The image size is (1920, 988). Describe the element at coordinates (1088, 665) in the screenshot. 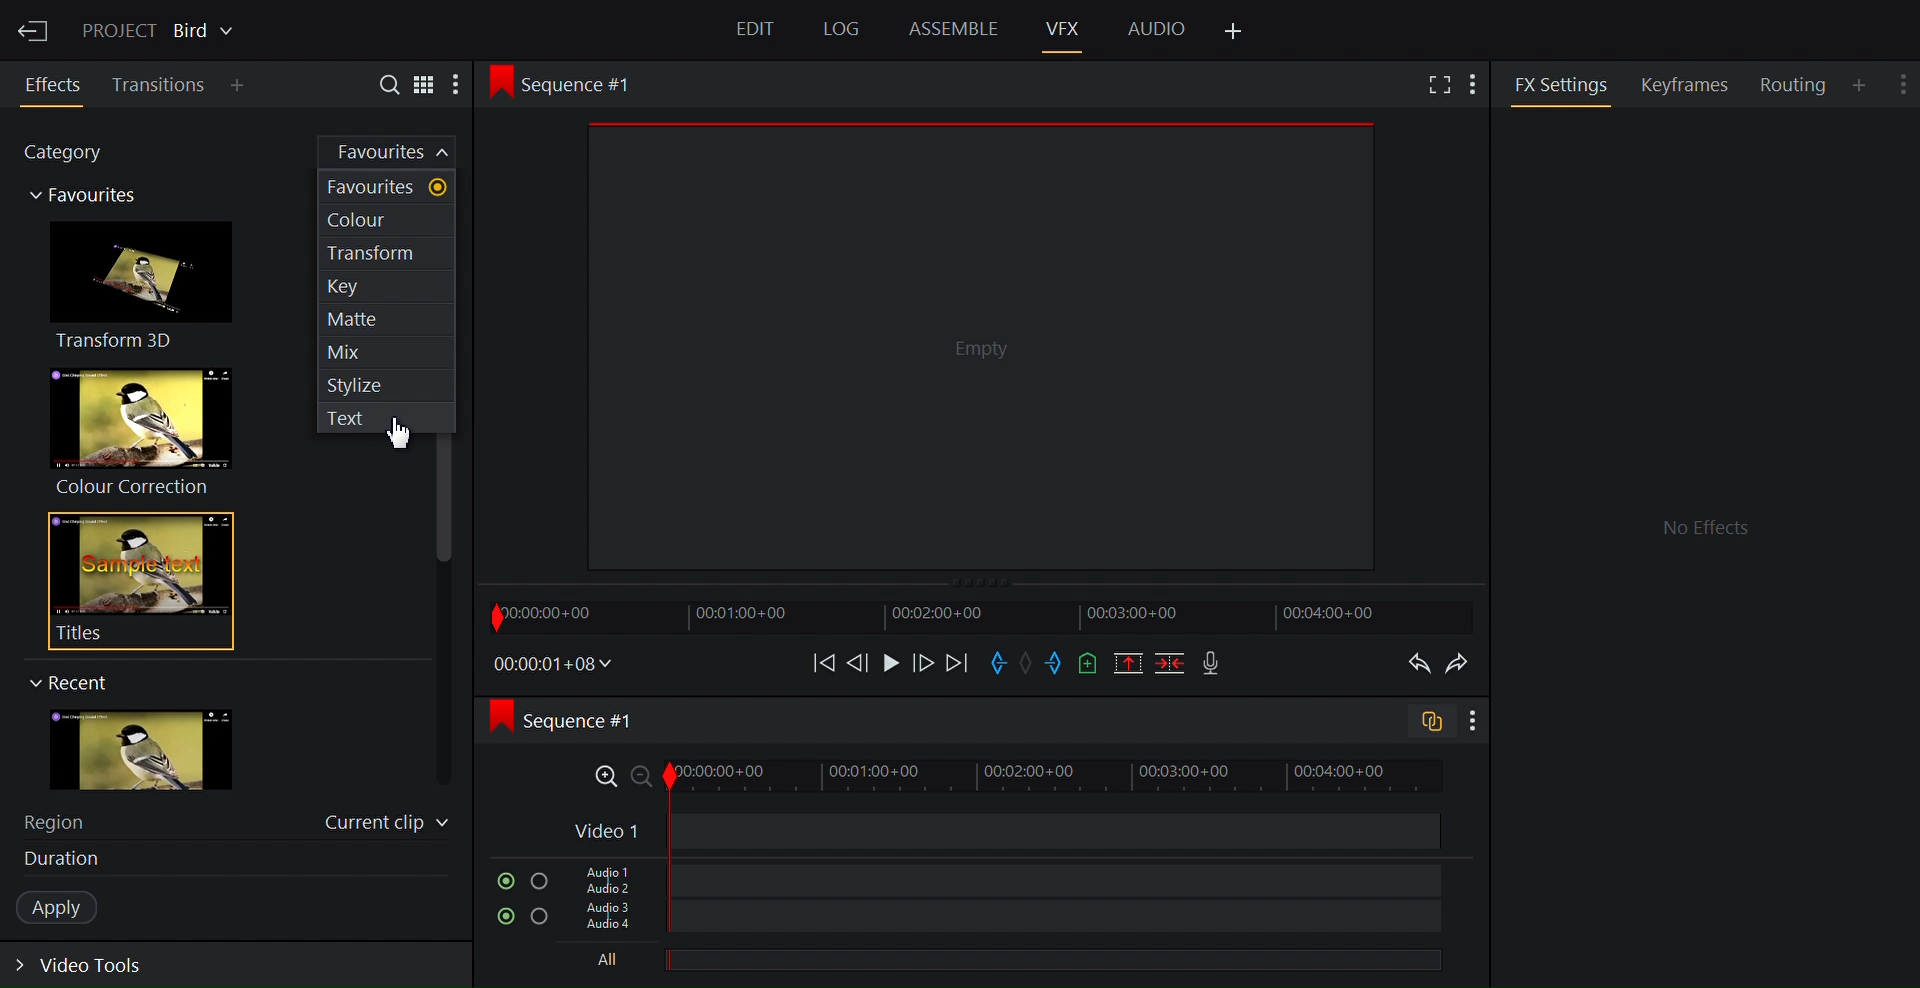

I see `Add a cue` at that location.